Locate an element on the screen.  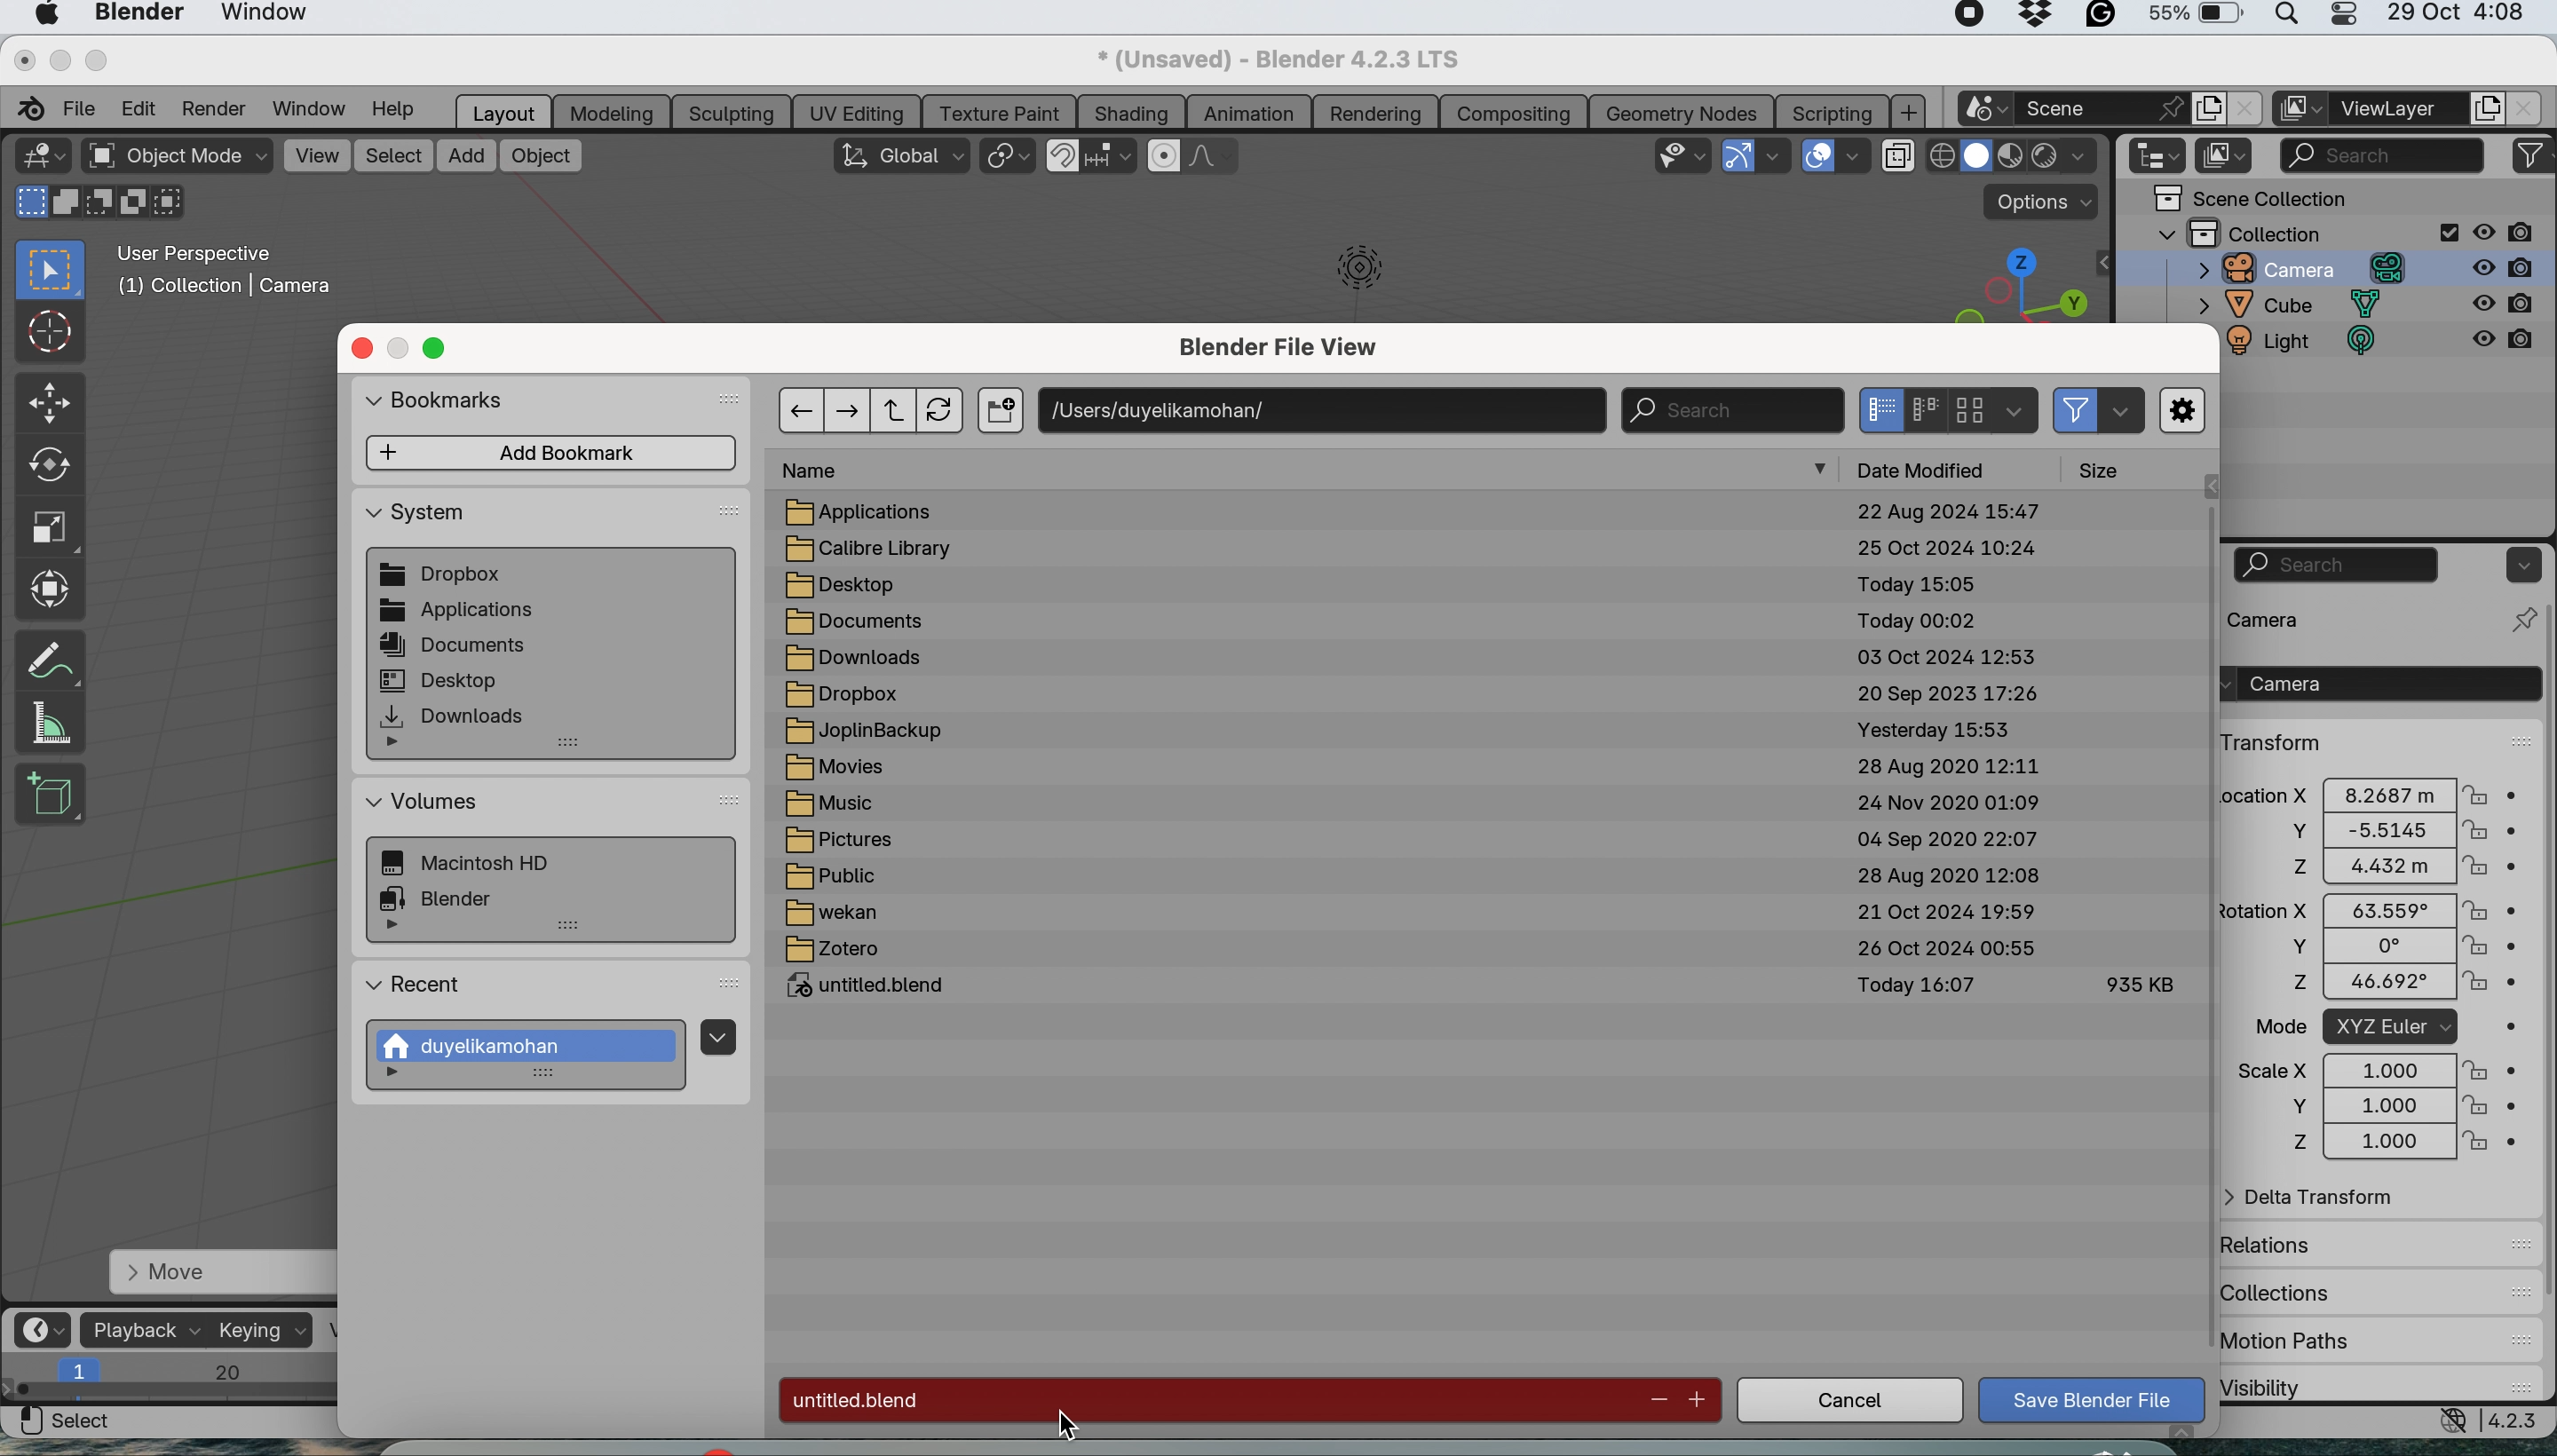
rotate is located at coordinates (47, 465).